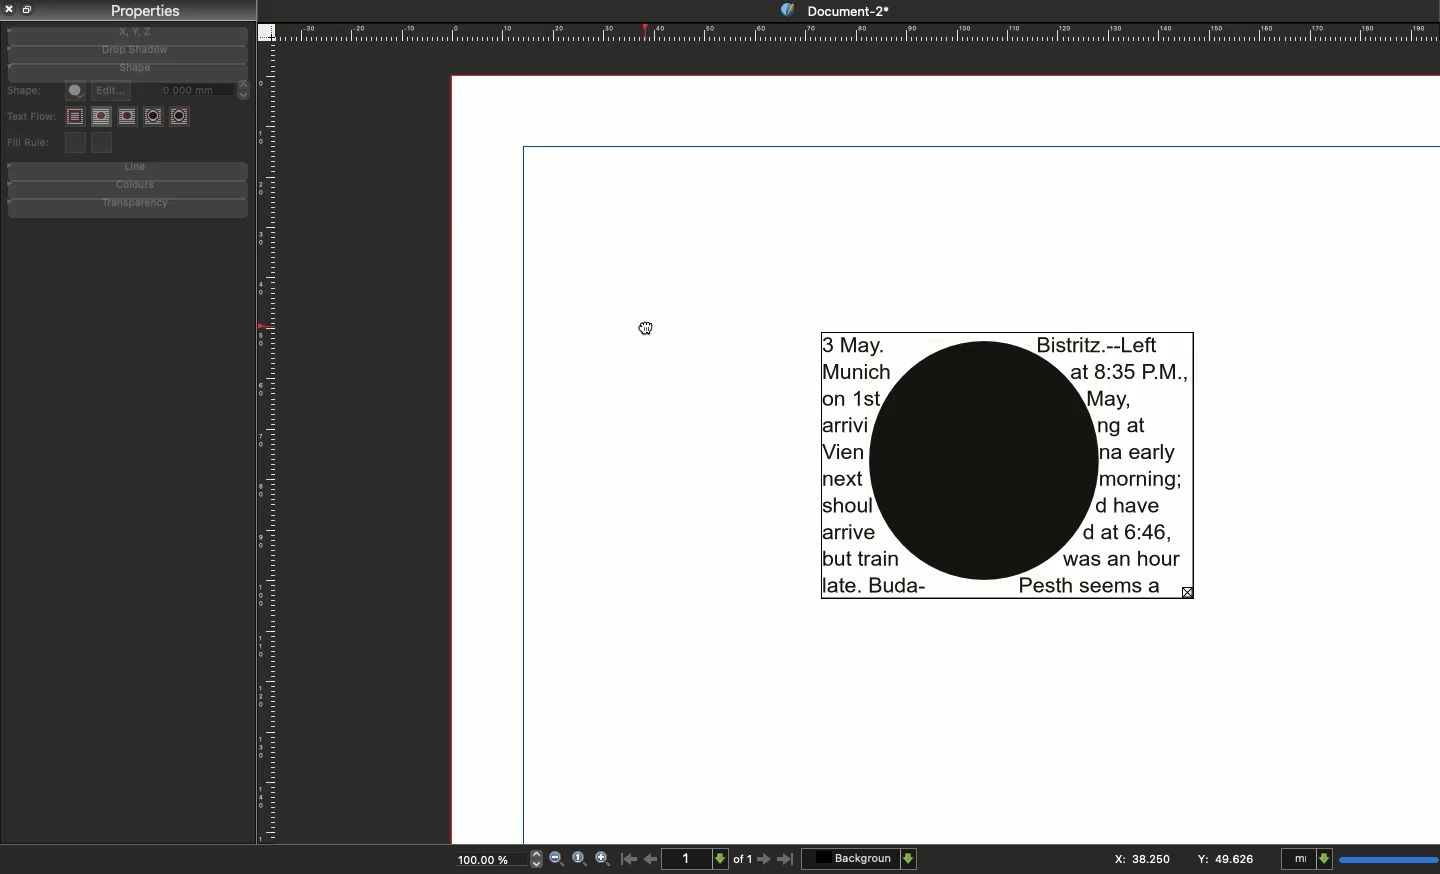  Describe the element at coordinates (1138, 858) in the screenshot. I see `x: 106.626` at that location.